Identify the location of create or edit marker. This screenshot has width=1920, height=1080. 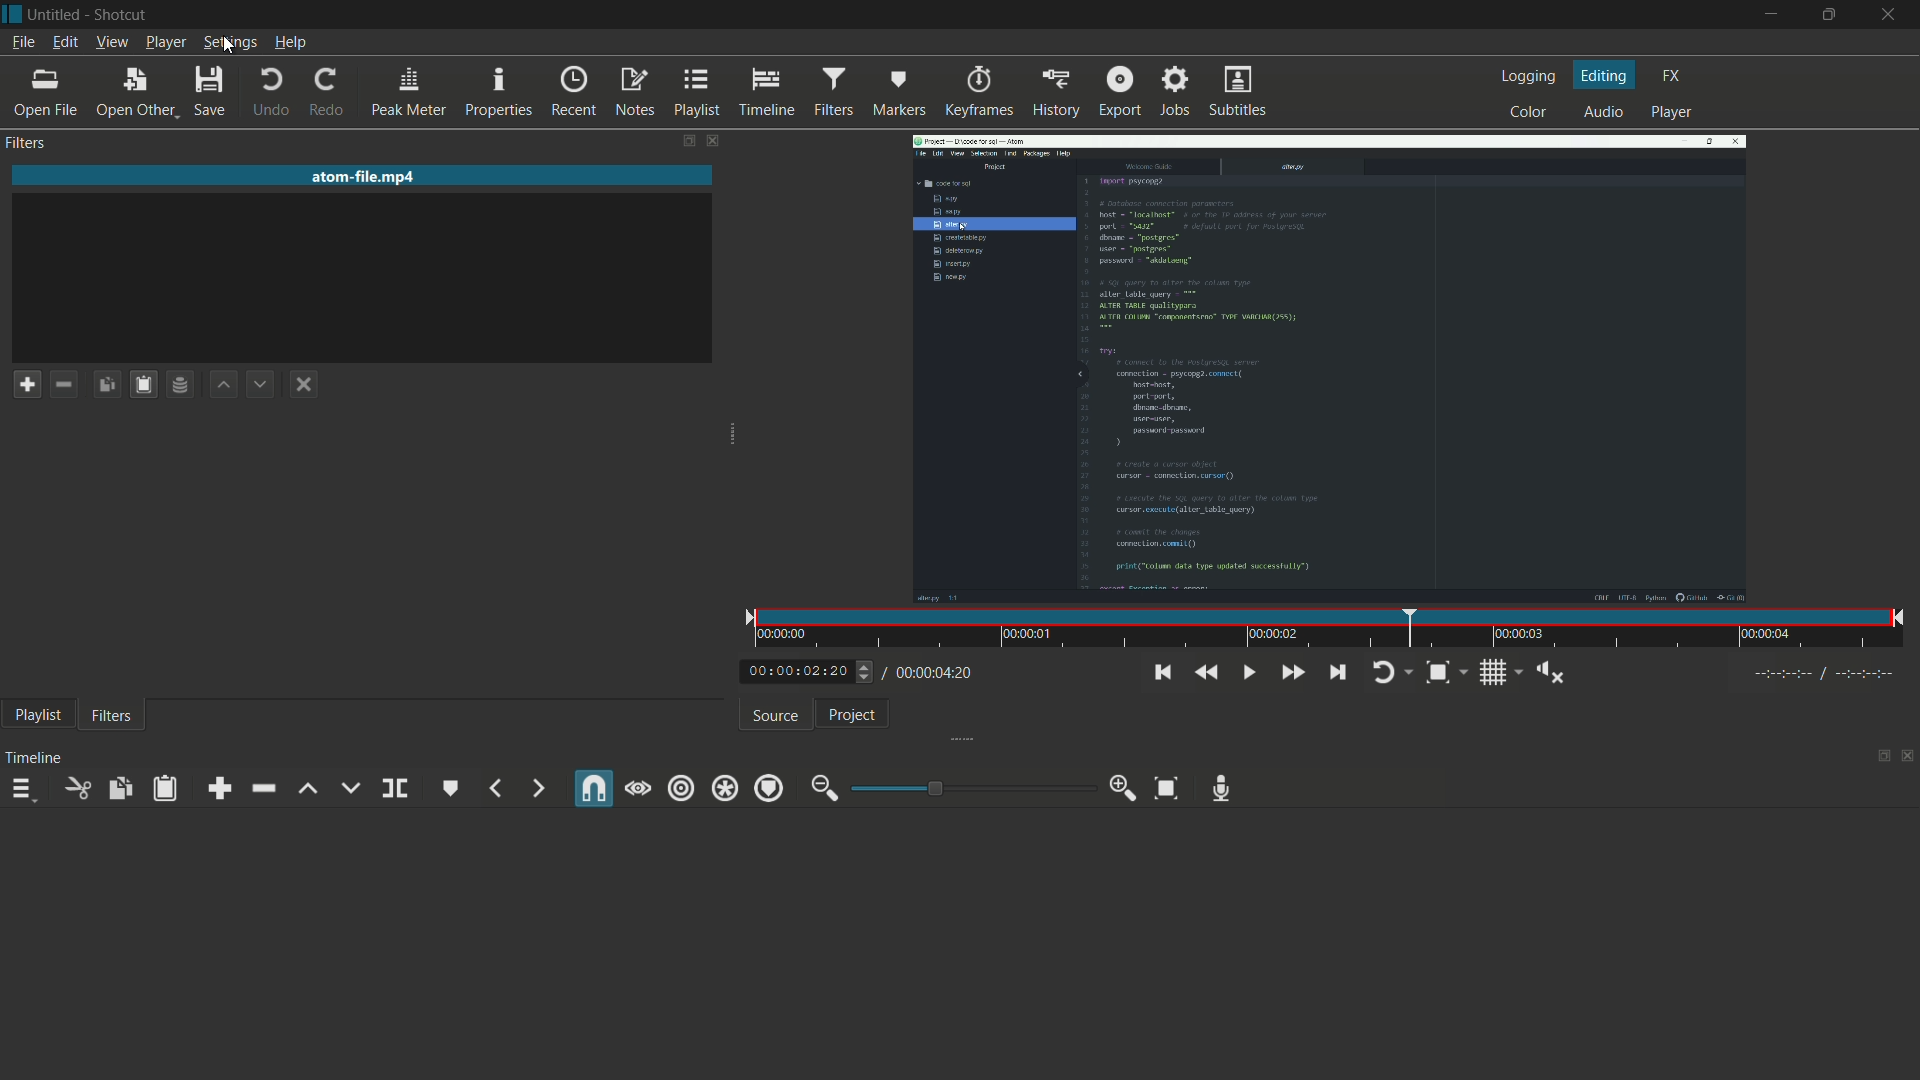
(451, 787).